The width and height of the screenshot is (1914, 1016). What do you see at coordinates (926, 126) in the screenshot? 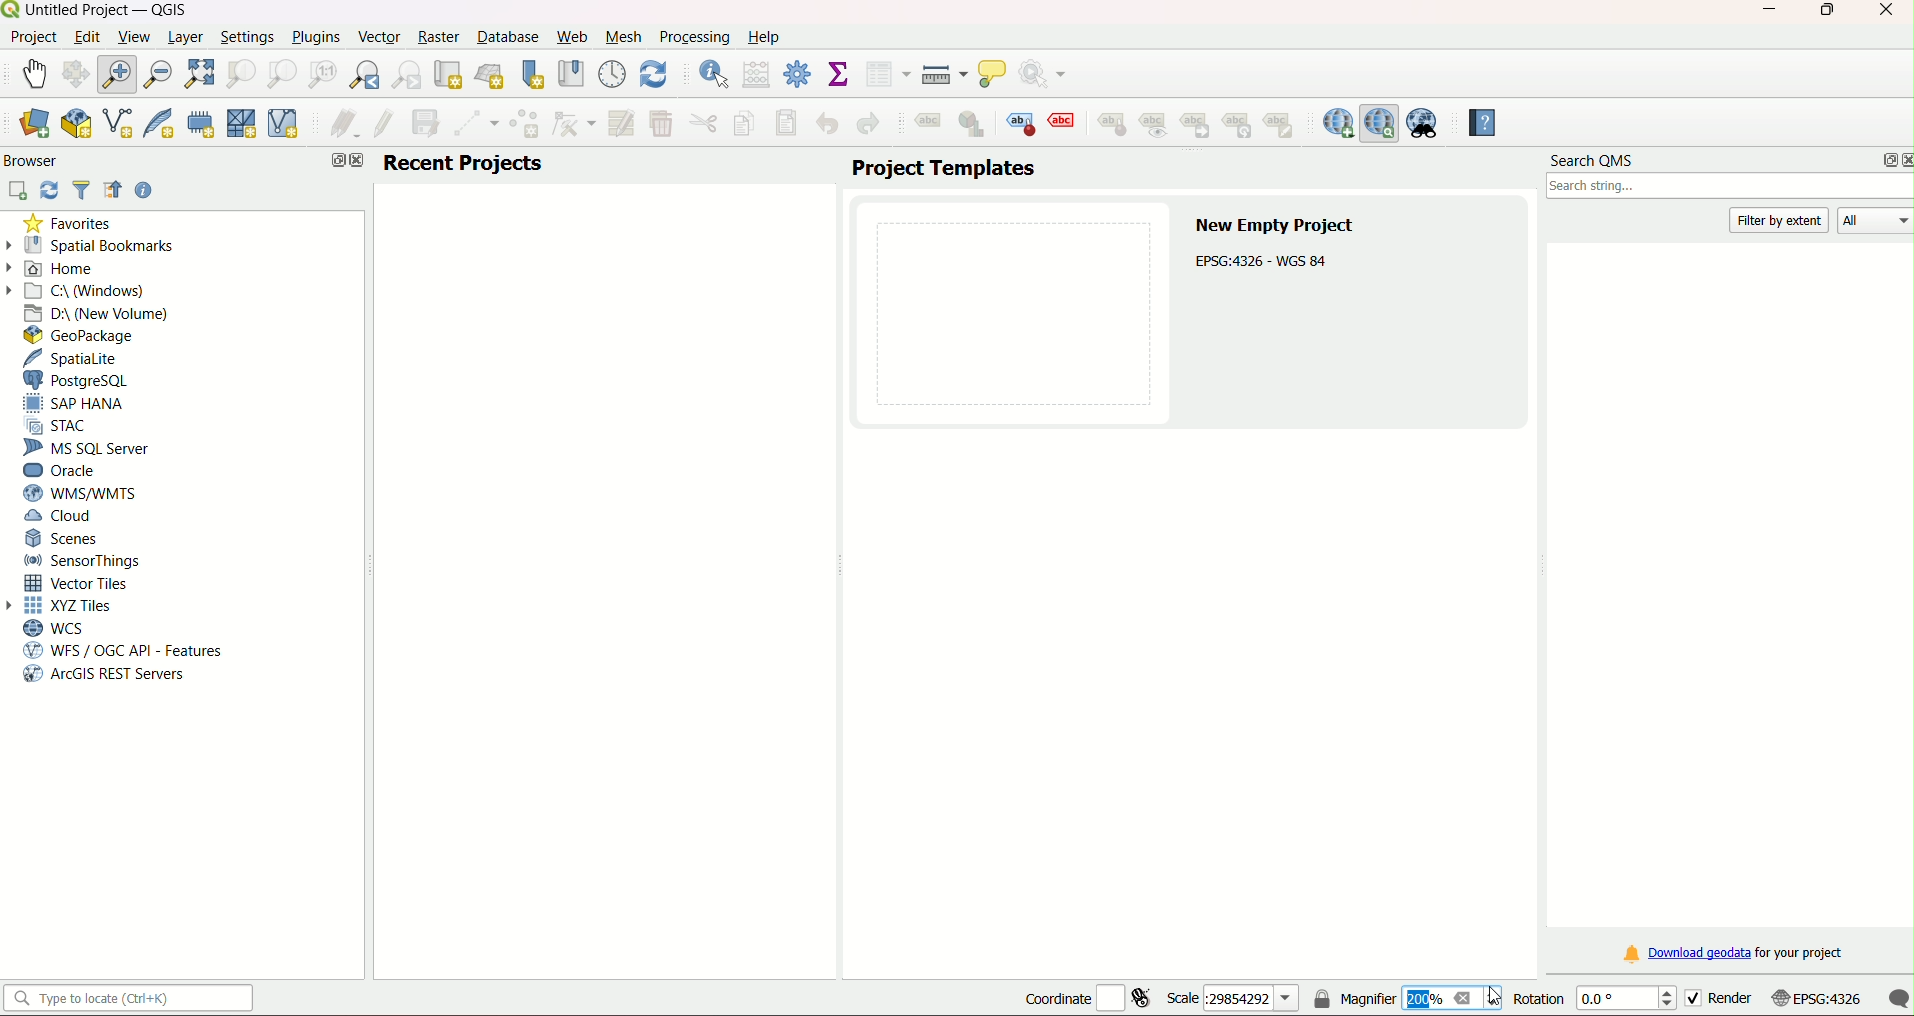
I see `layer labelling` at bounding box center [926, 126].